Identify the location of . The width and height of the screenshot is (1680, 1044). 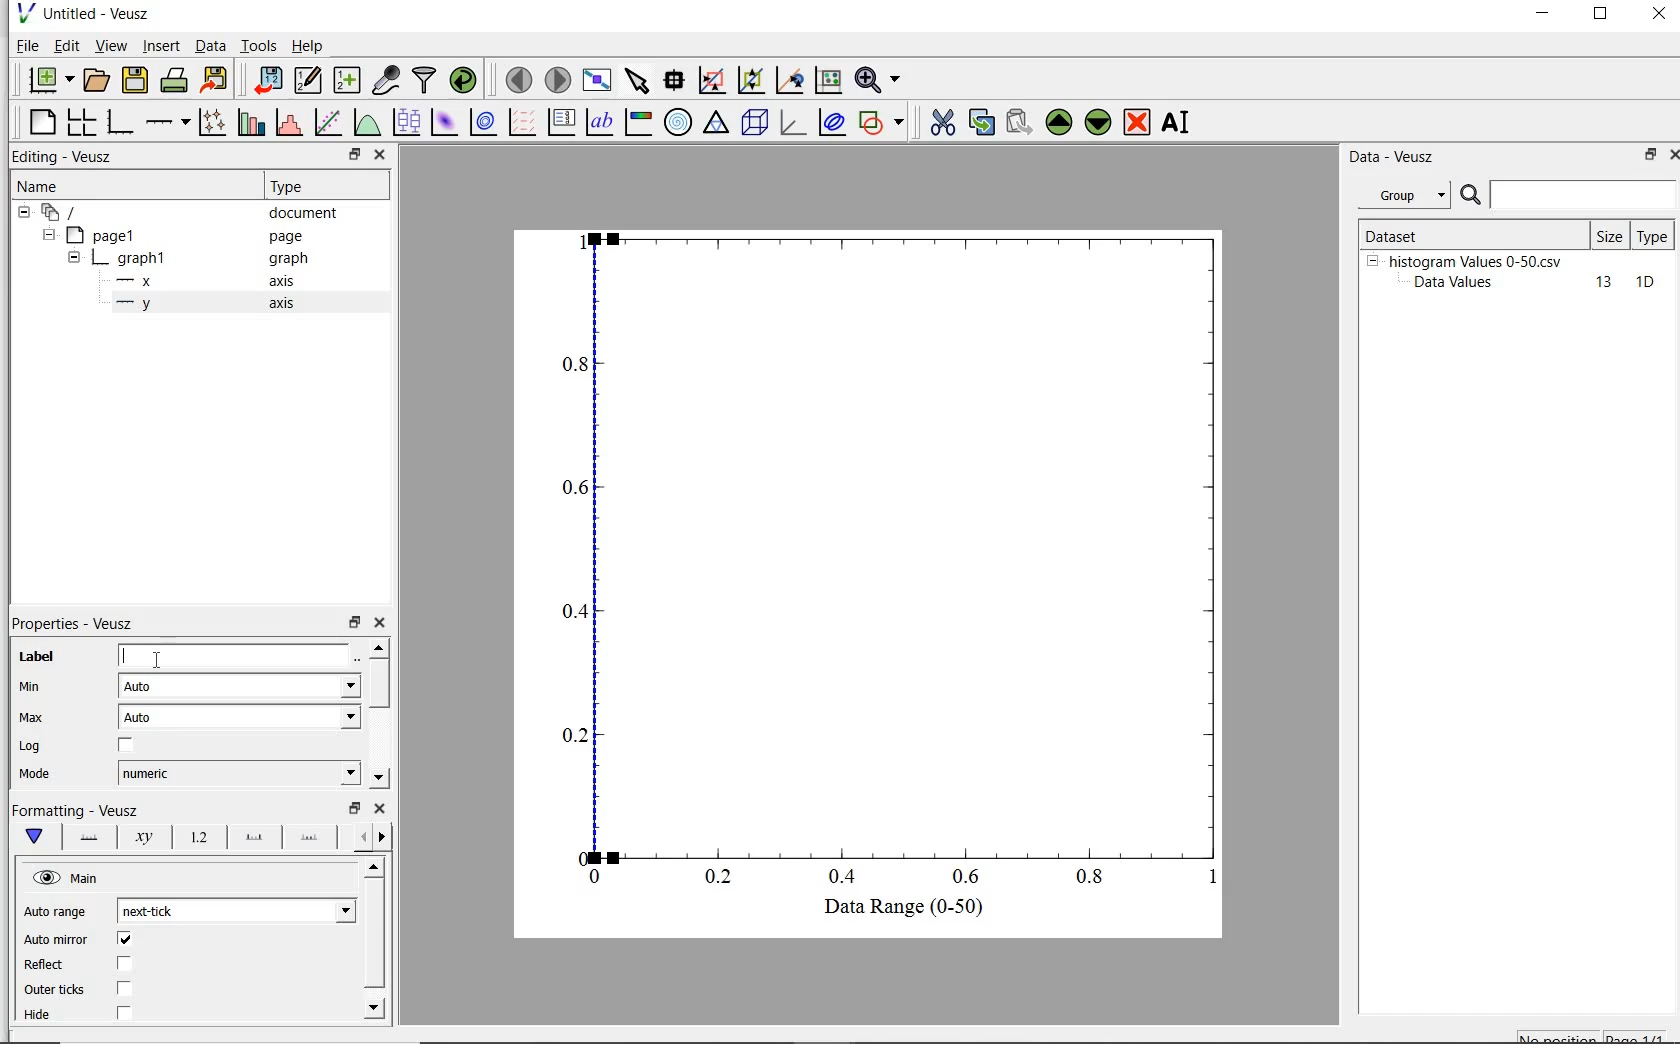
(290, 259).